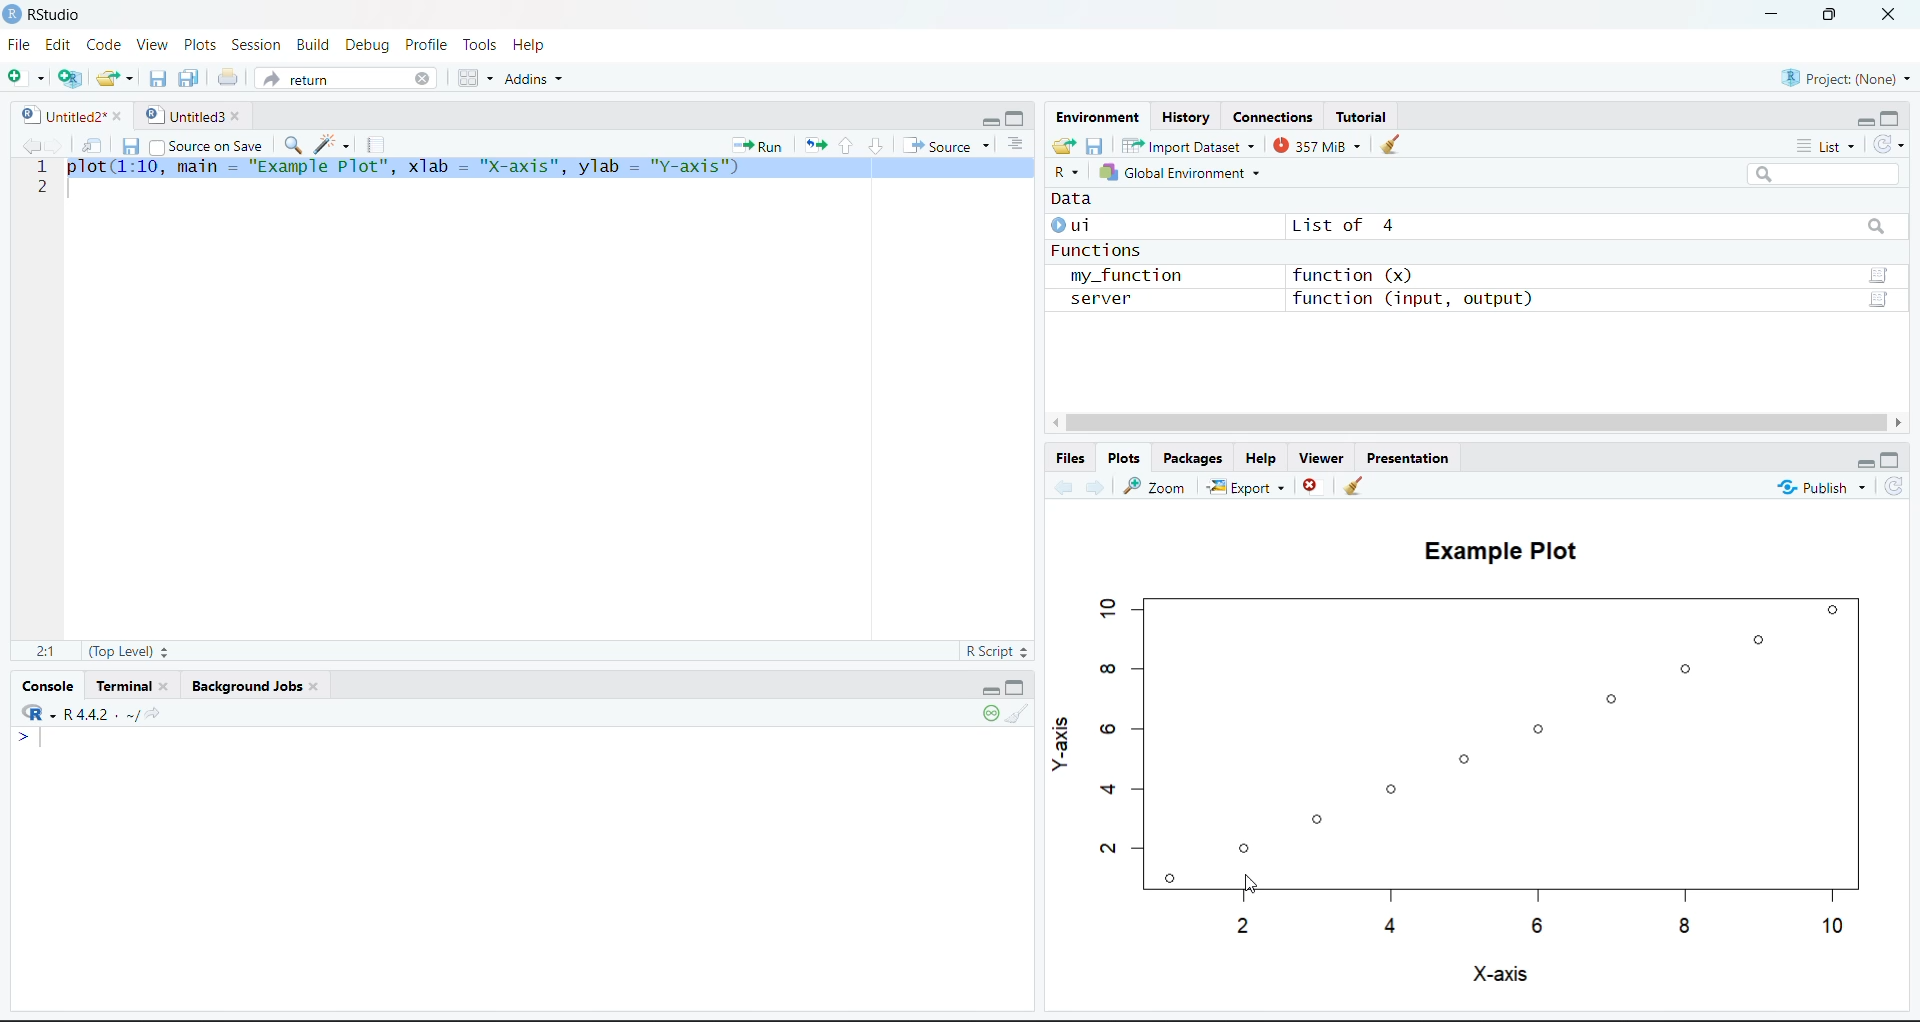  What do you see at coordinates (1019, 715) in the screenshot?
I see `Clear console (Ctrl +L)` at bounding box center [1019, 715].